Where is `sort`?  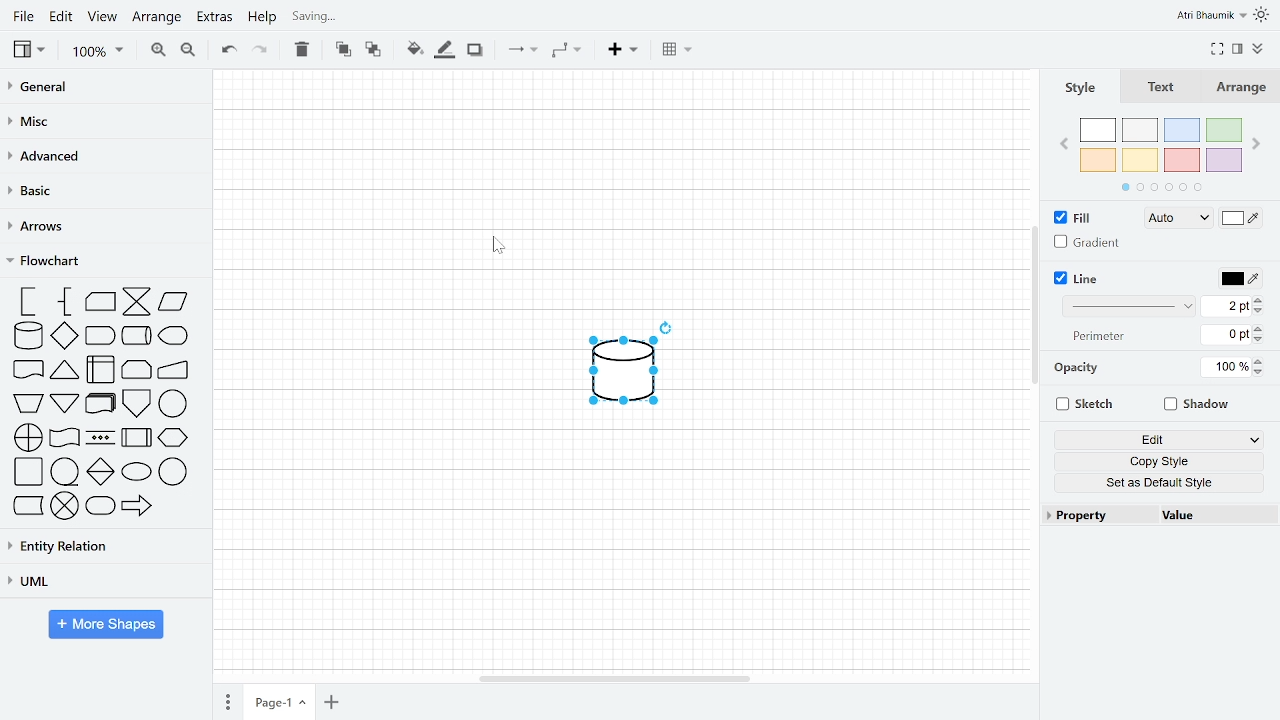
sort is located at coordinates (99, 472).